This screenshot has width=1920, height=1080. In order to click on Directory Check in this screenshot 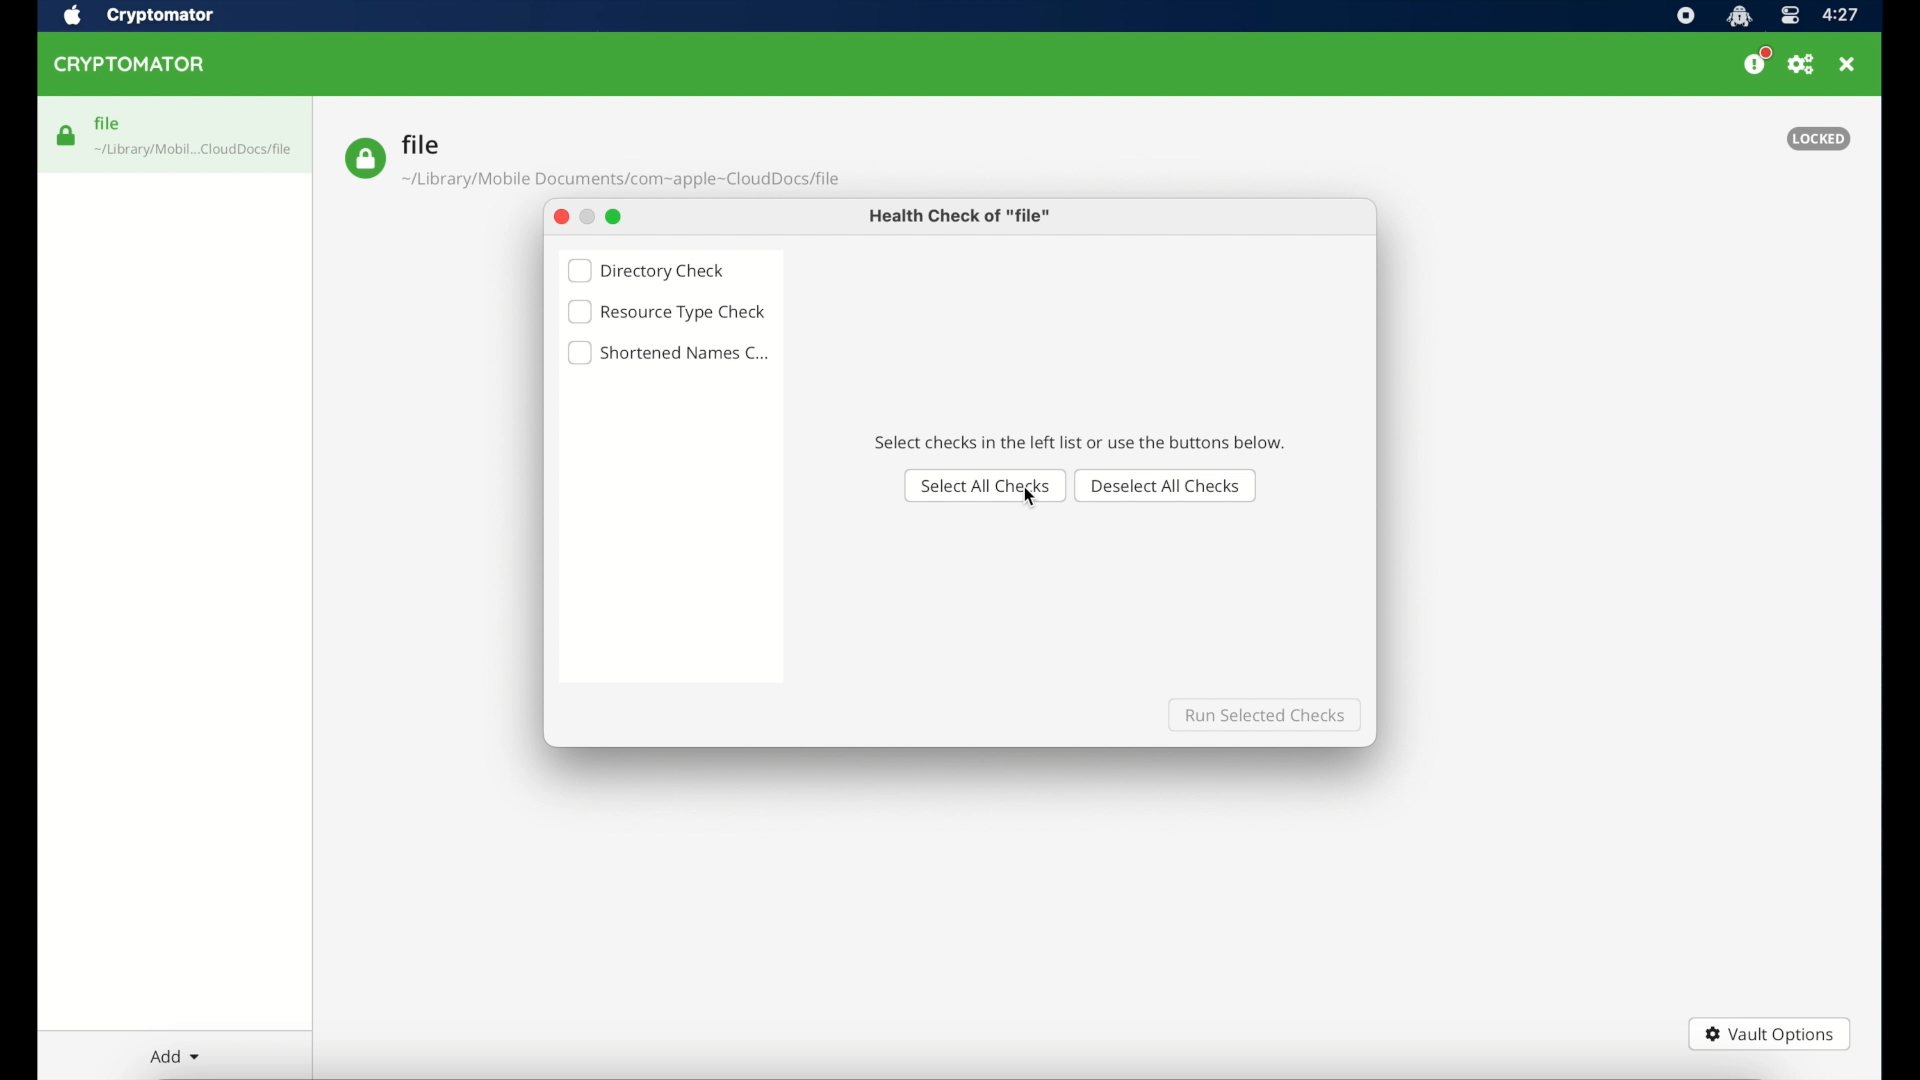, I will do `click(652, 269)`.